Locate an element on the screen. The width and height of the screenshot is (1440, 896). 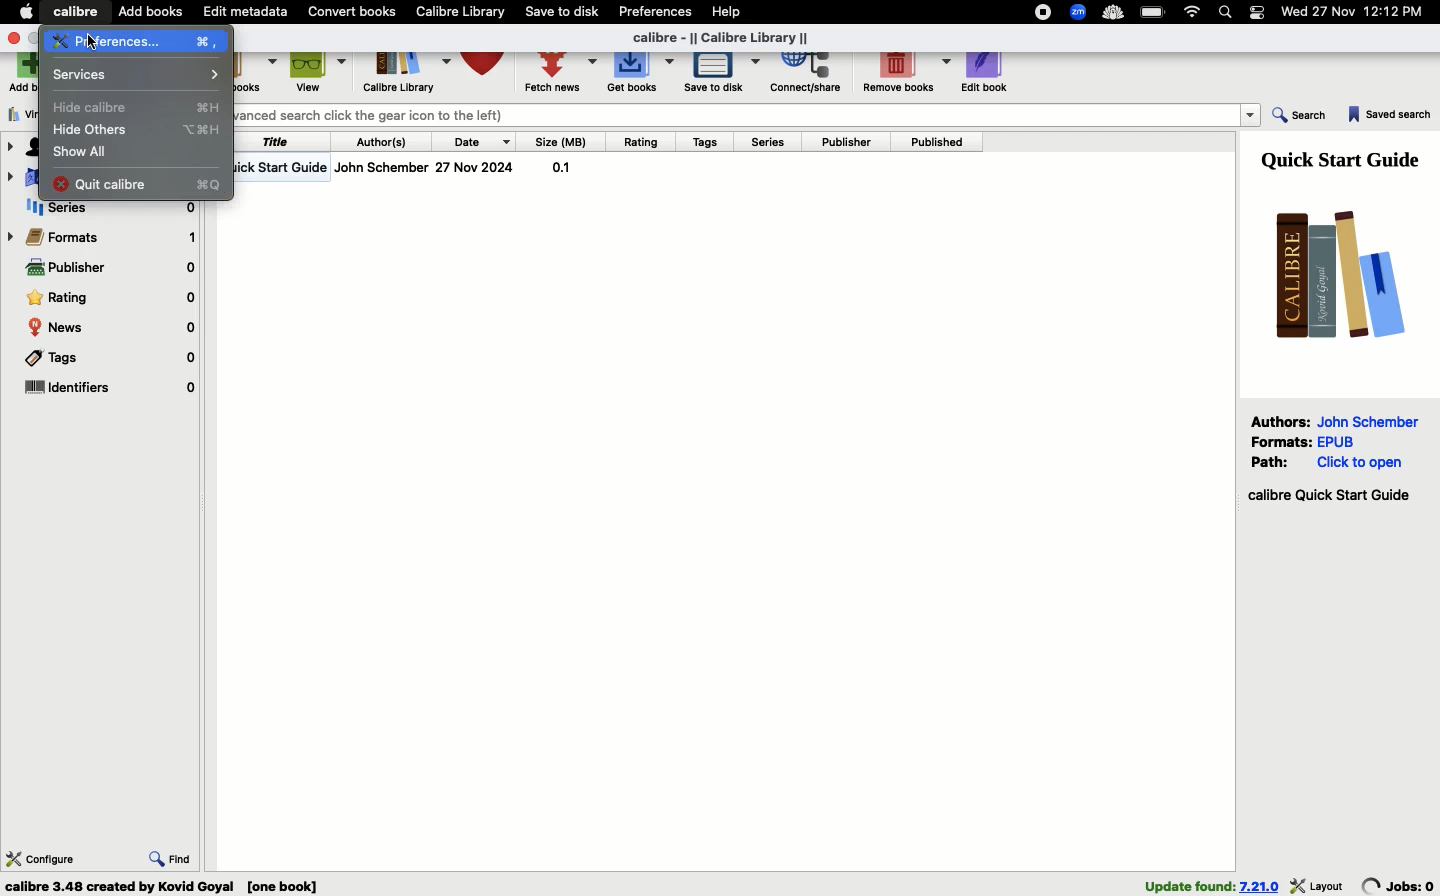
Identifiers is located at coordinates (110, 389).